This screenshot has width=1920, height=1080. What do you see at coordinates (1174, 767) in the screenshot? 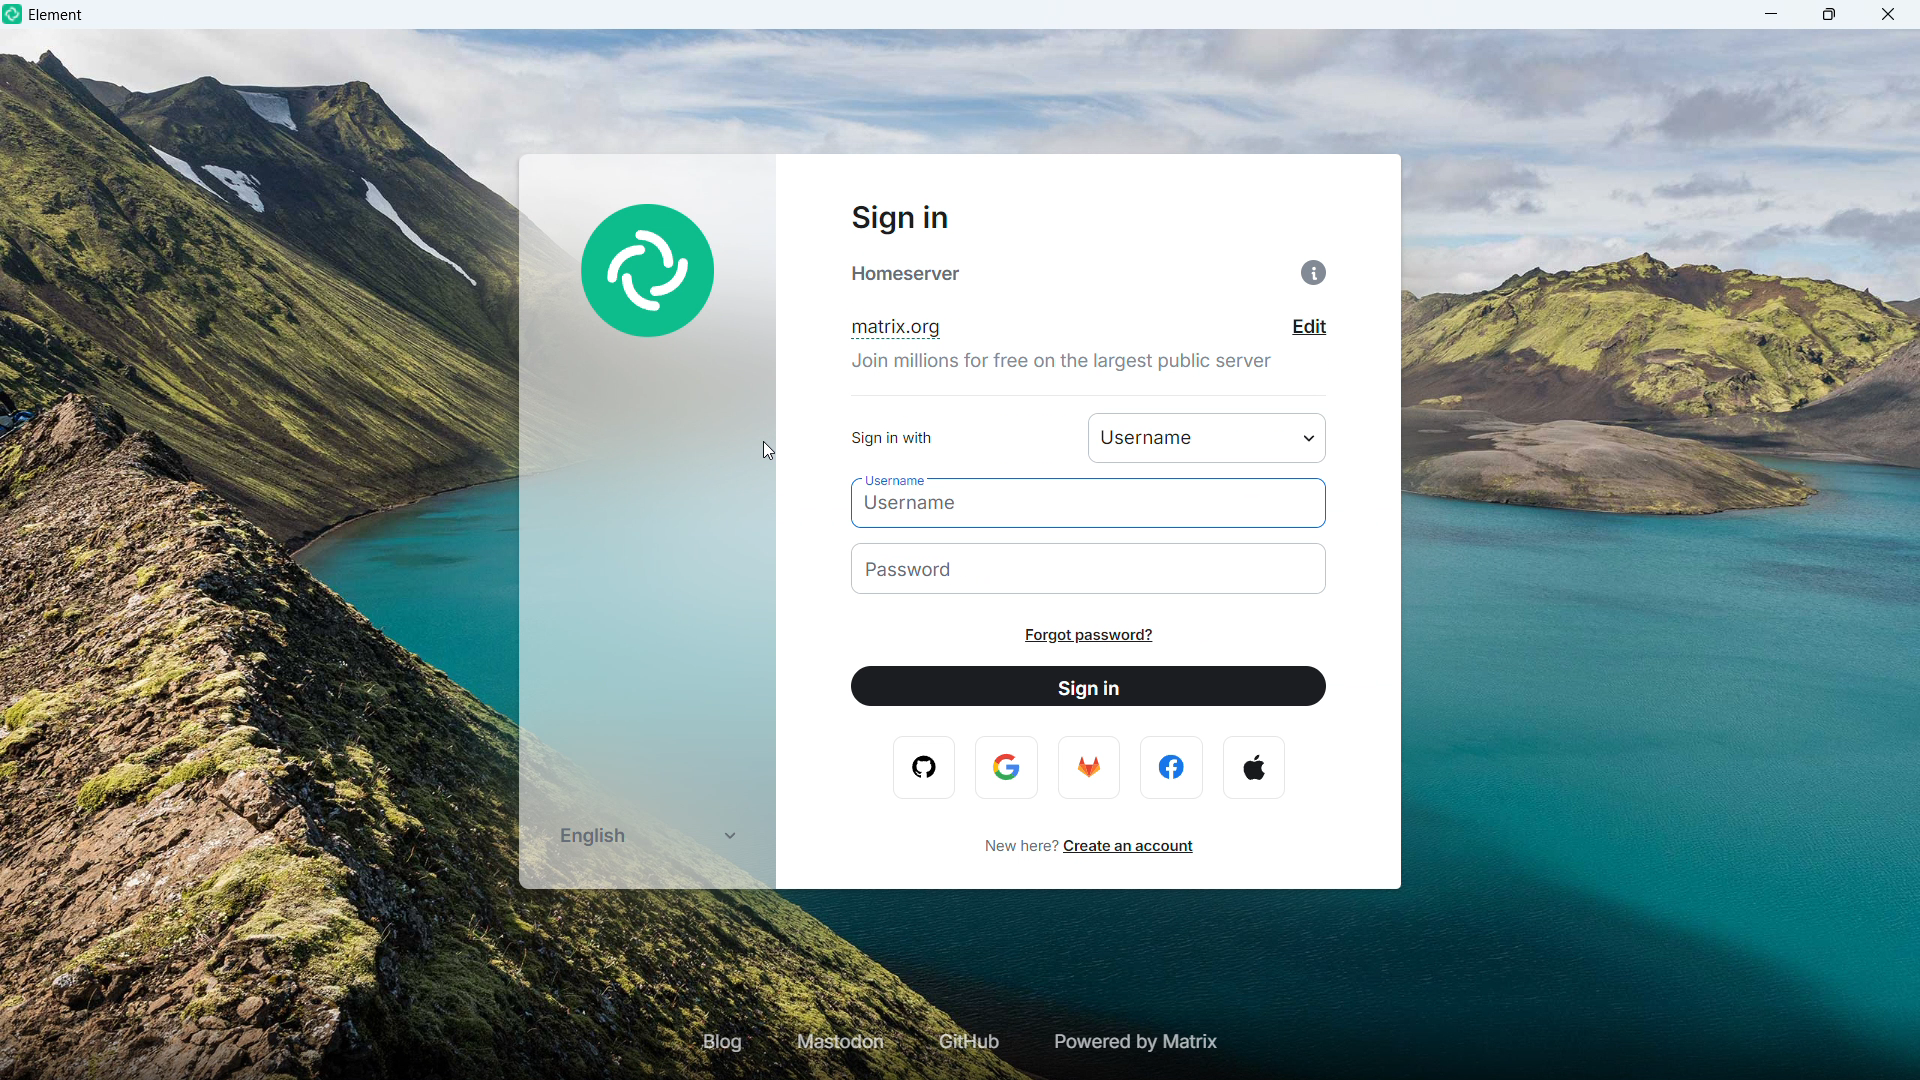
I see `facebook logo` at bounding box center [1174, 767].